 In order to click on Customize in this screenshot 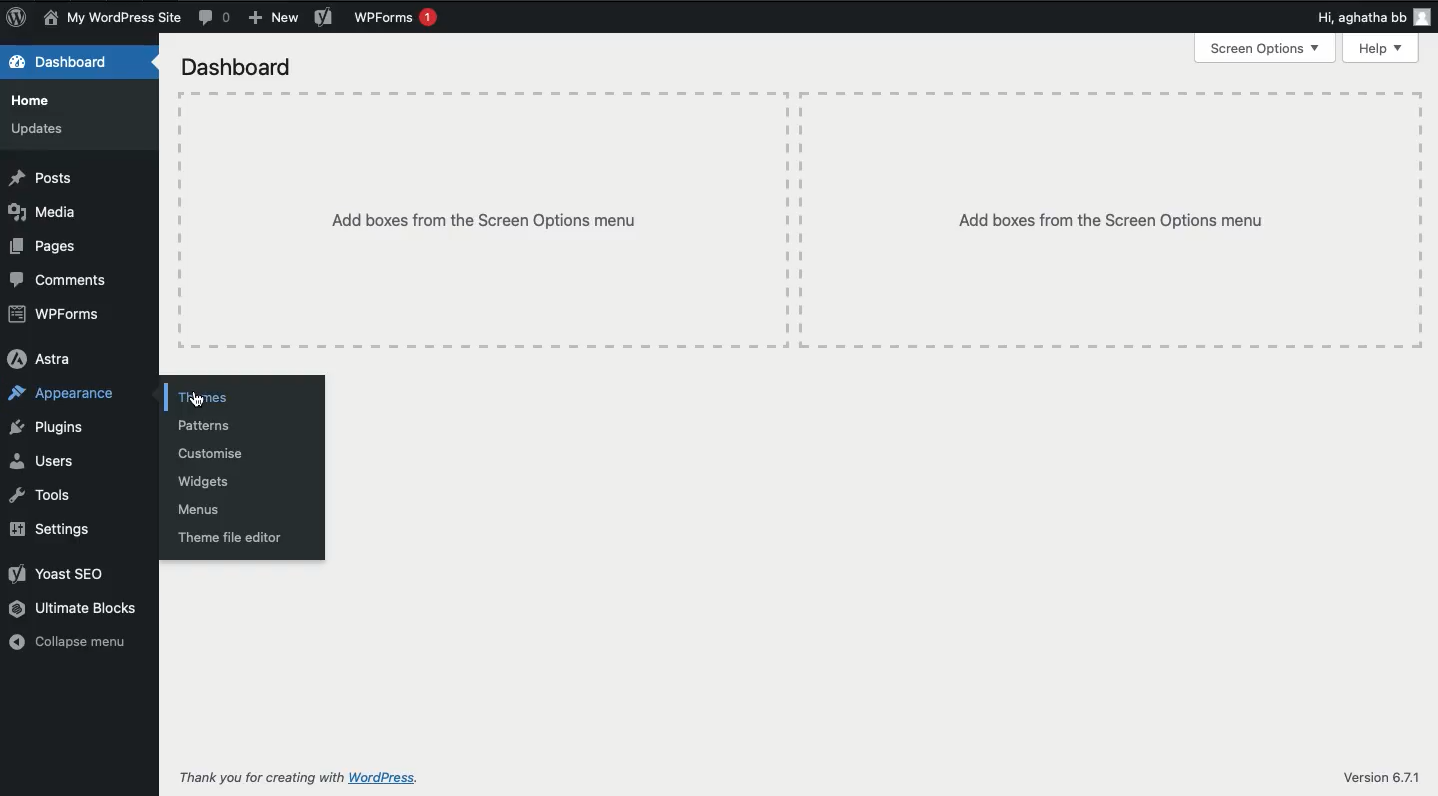, I will do `click(213, 454)`.